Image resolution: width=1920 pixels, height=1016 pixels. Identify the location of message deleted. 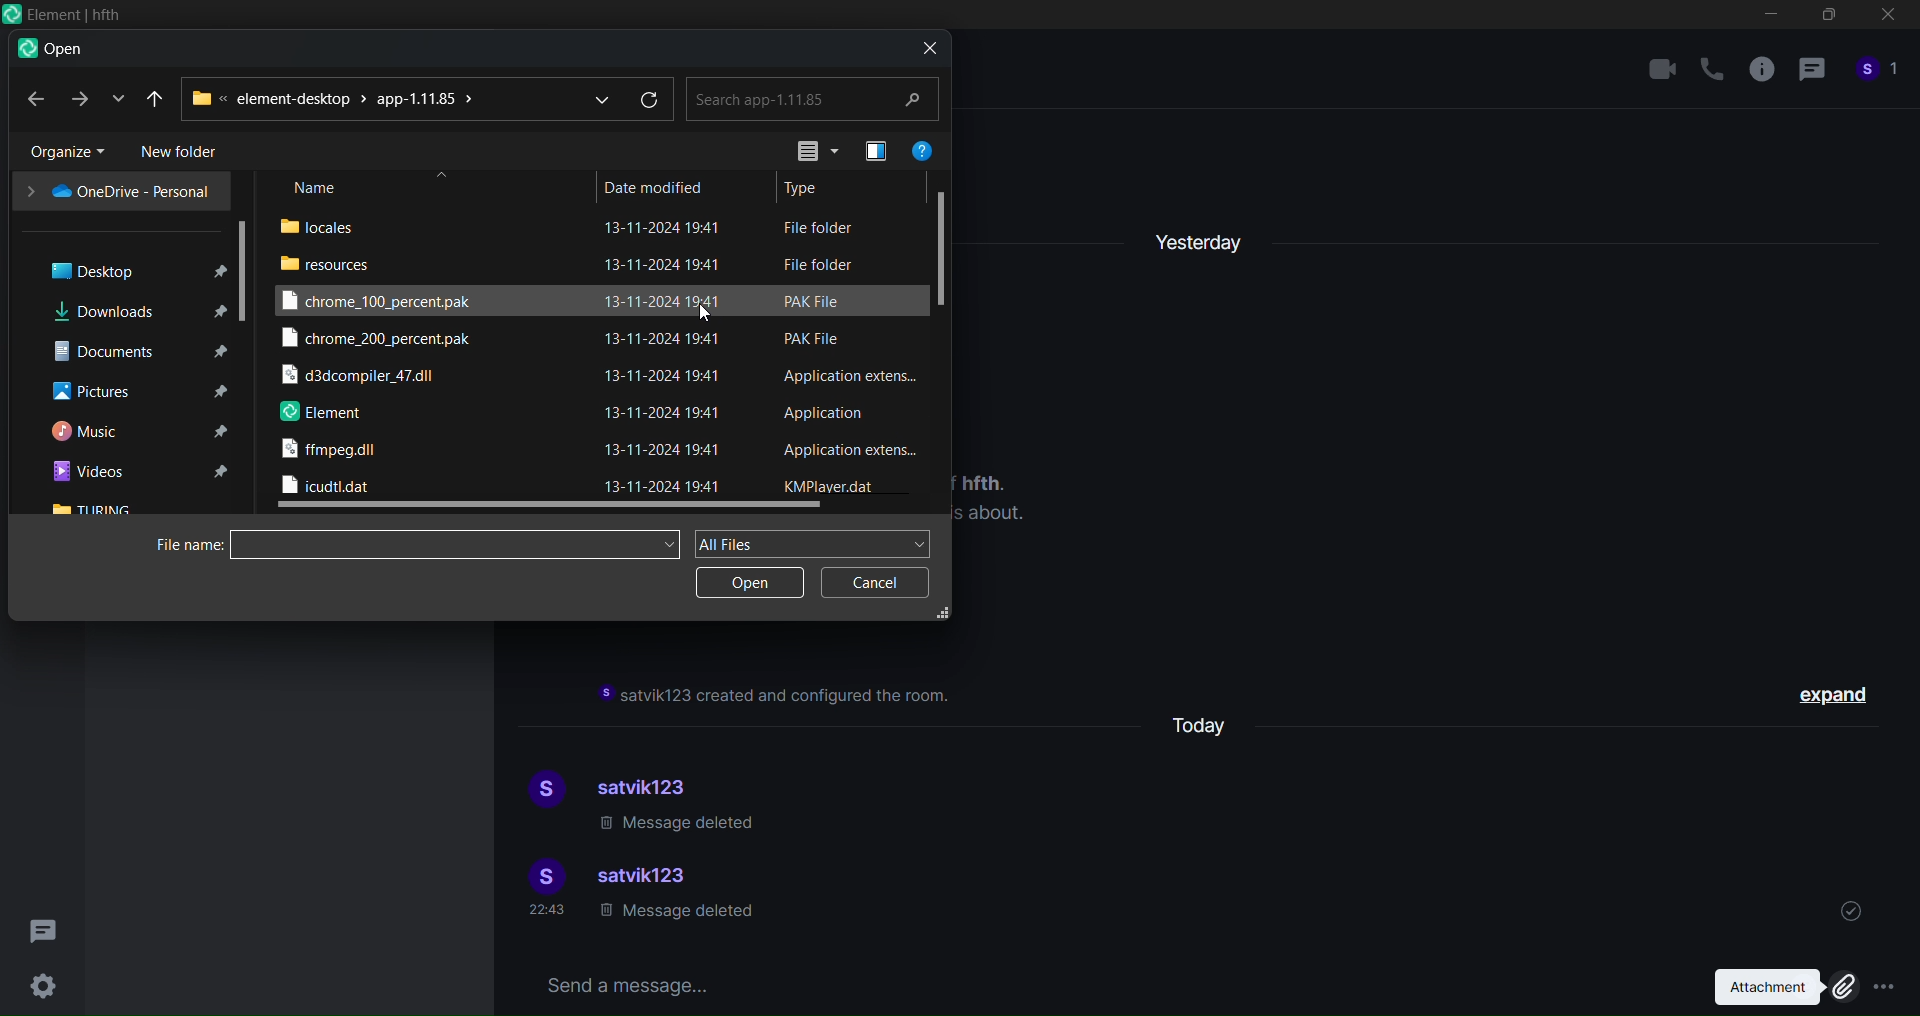
(680, 825).